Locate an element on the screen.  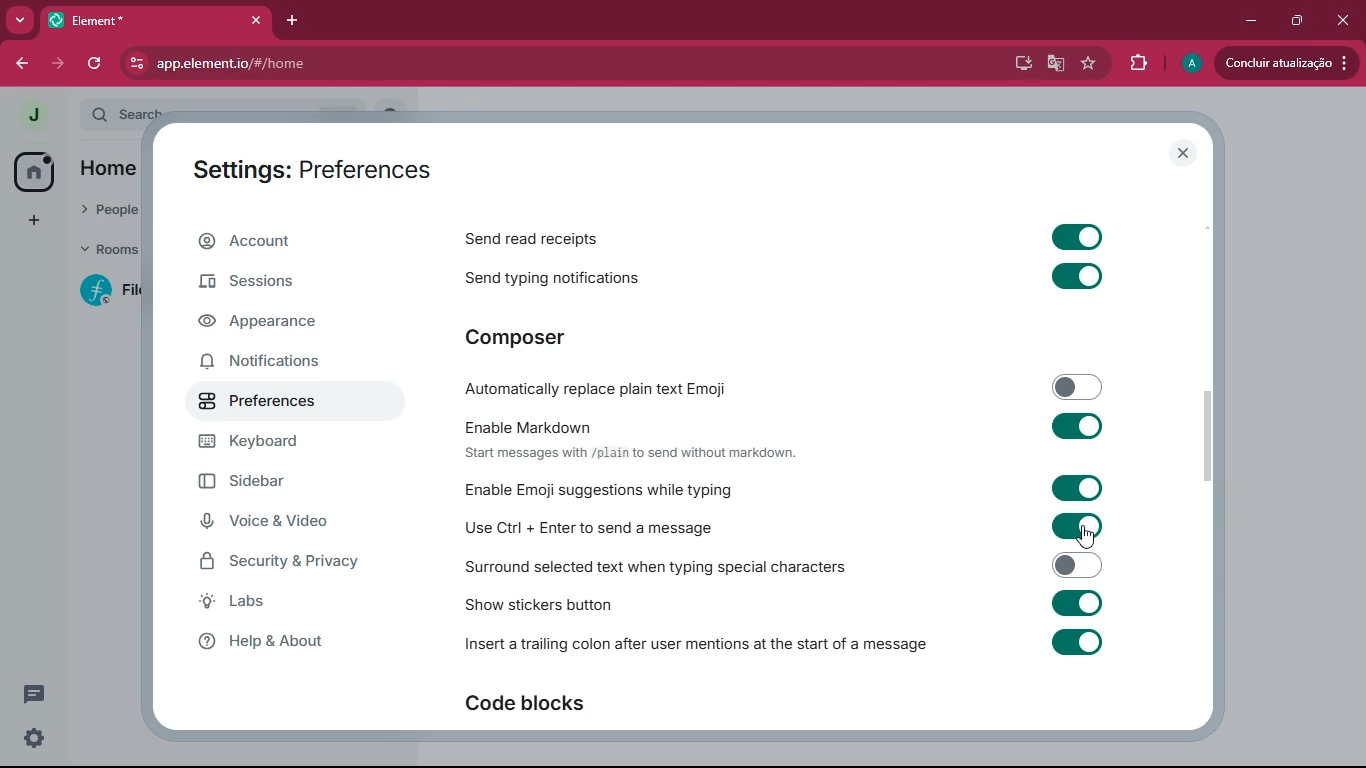
text is located at coordinates (629, 453).